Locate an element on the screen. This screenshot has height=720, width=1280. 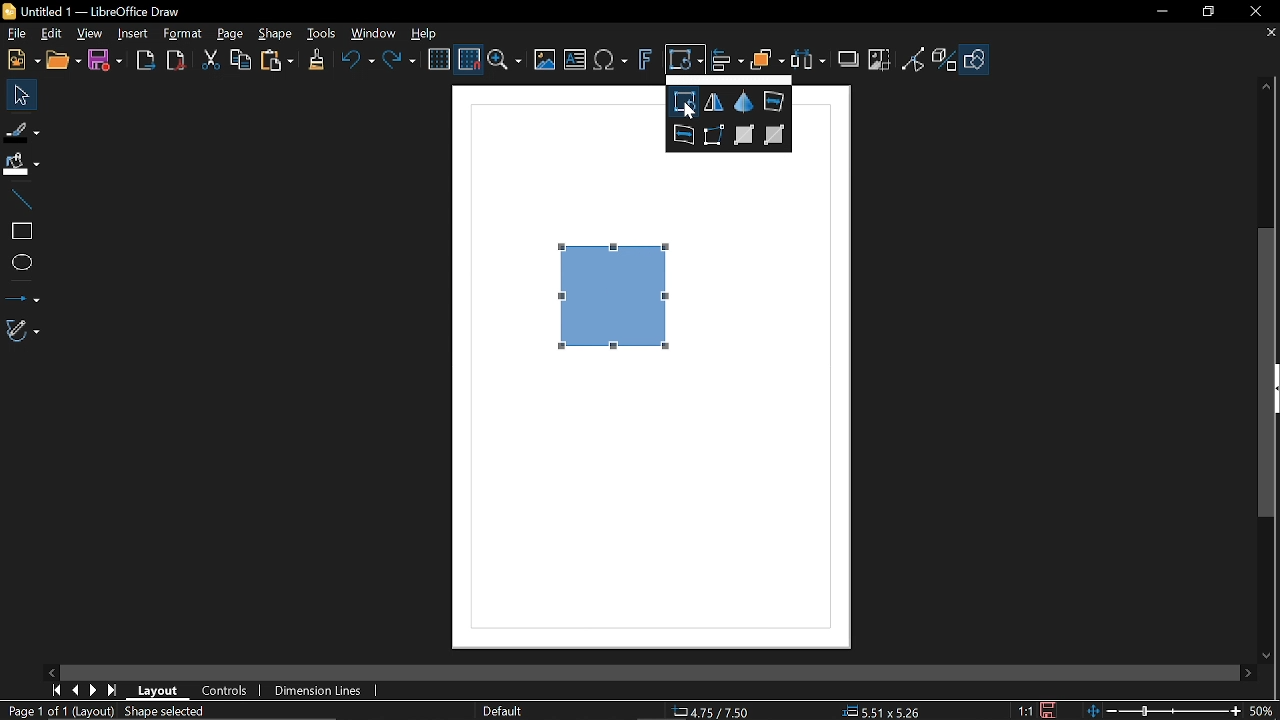
In 3d rotation object is located at coordinates (743, 100).